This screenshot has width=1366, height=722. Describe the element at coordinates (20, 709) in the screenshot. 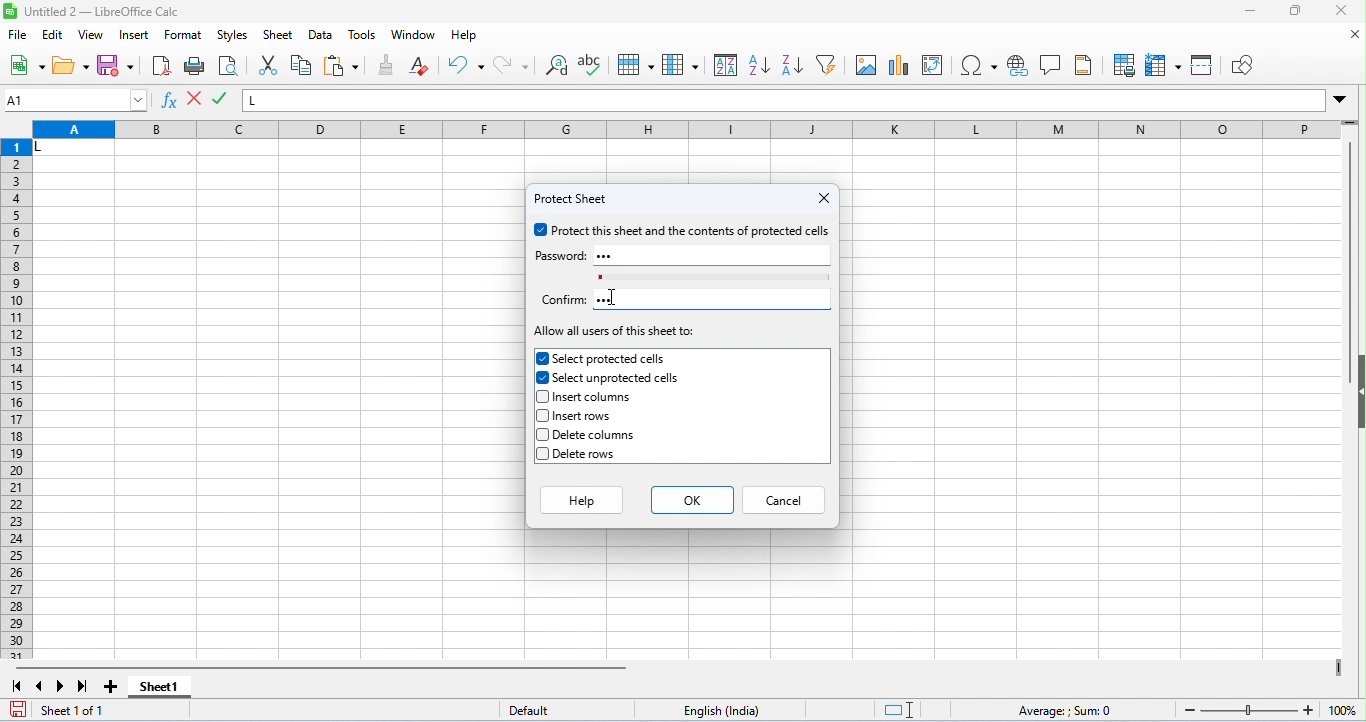

I see `save` at that location.